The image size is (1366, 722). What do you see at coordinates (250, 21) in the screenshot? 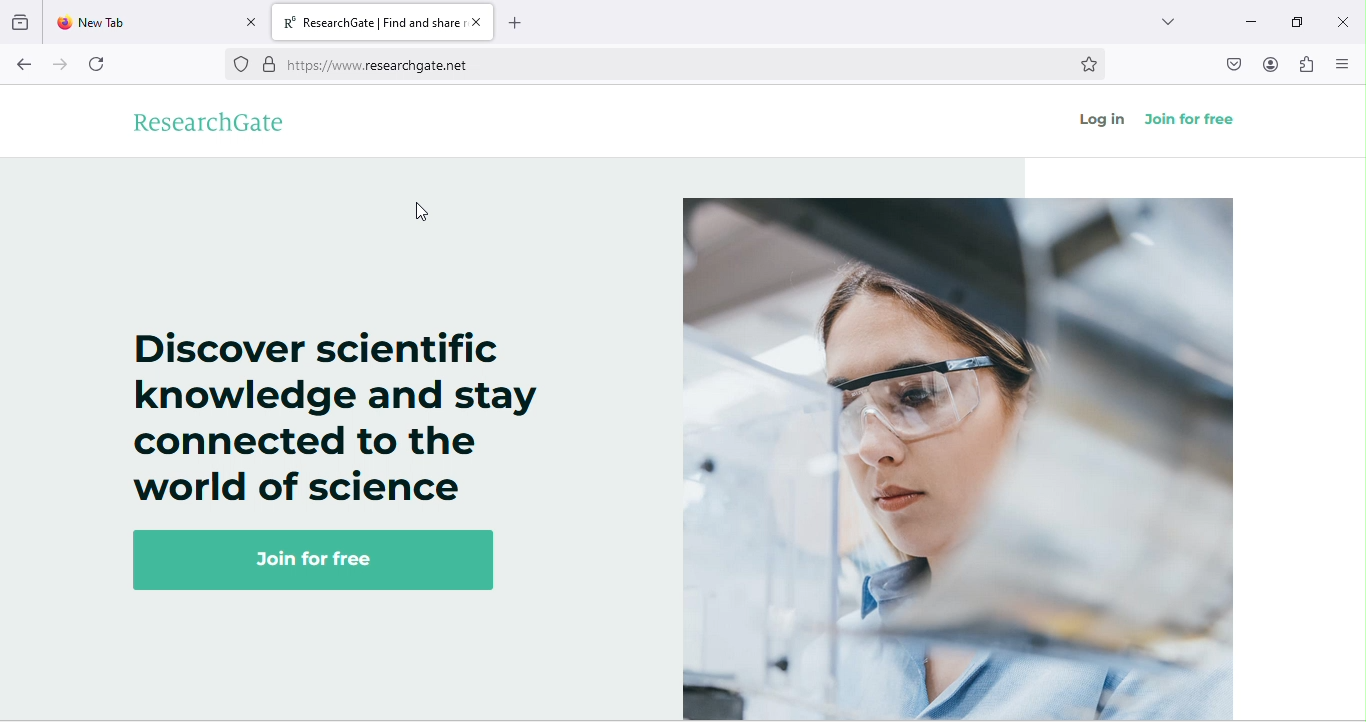
I see `close tab` at bounding box center [250, 21].